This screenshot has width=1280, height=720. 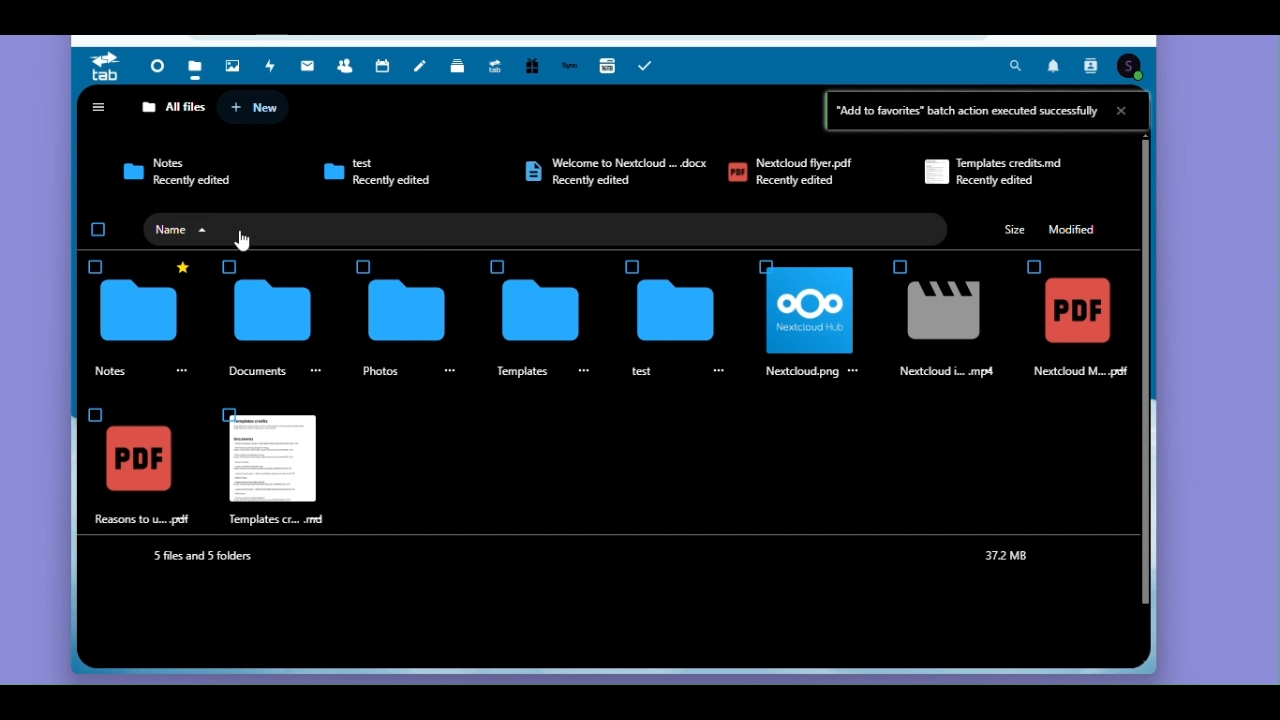 What do you see at coordinates (987, 111) in the screenshot?
I see `Confirmation prompt add to favourite action successful` at bounding box center [987, 111].